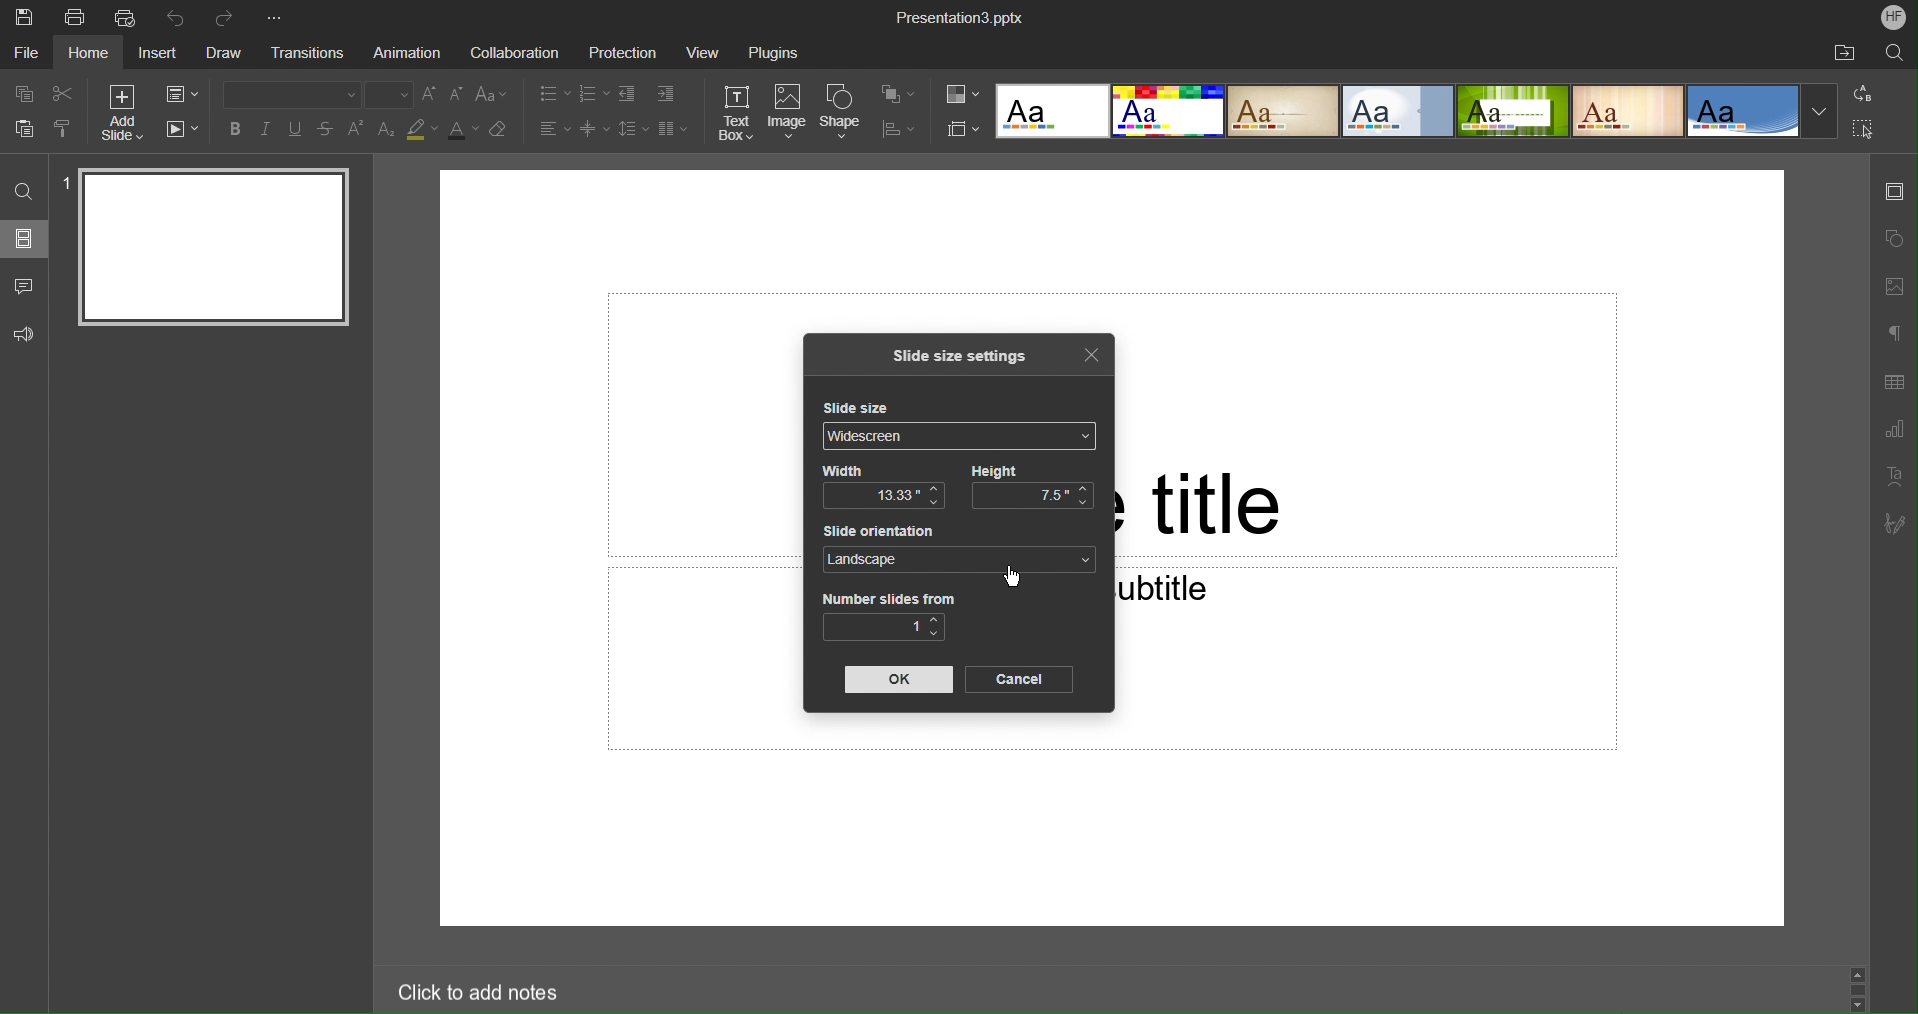  Describe the element at coordinates (184, 129) in the screenshot. I see `Playback` at that location.